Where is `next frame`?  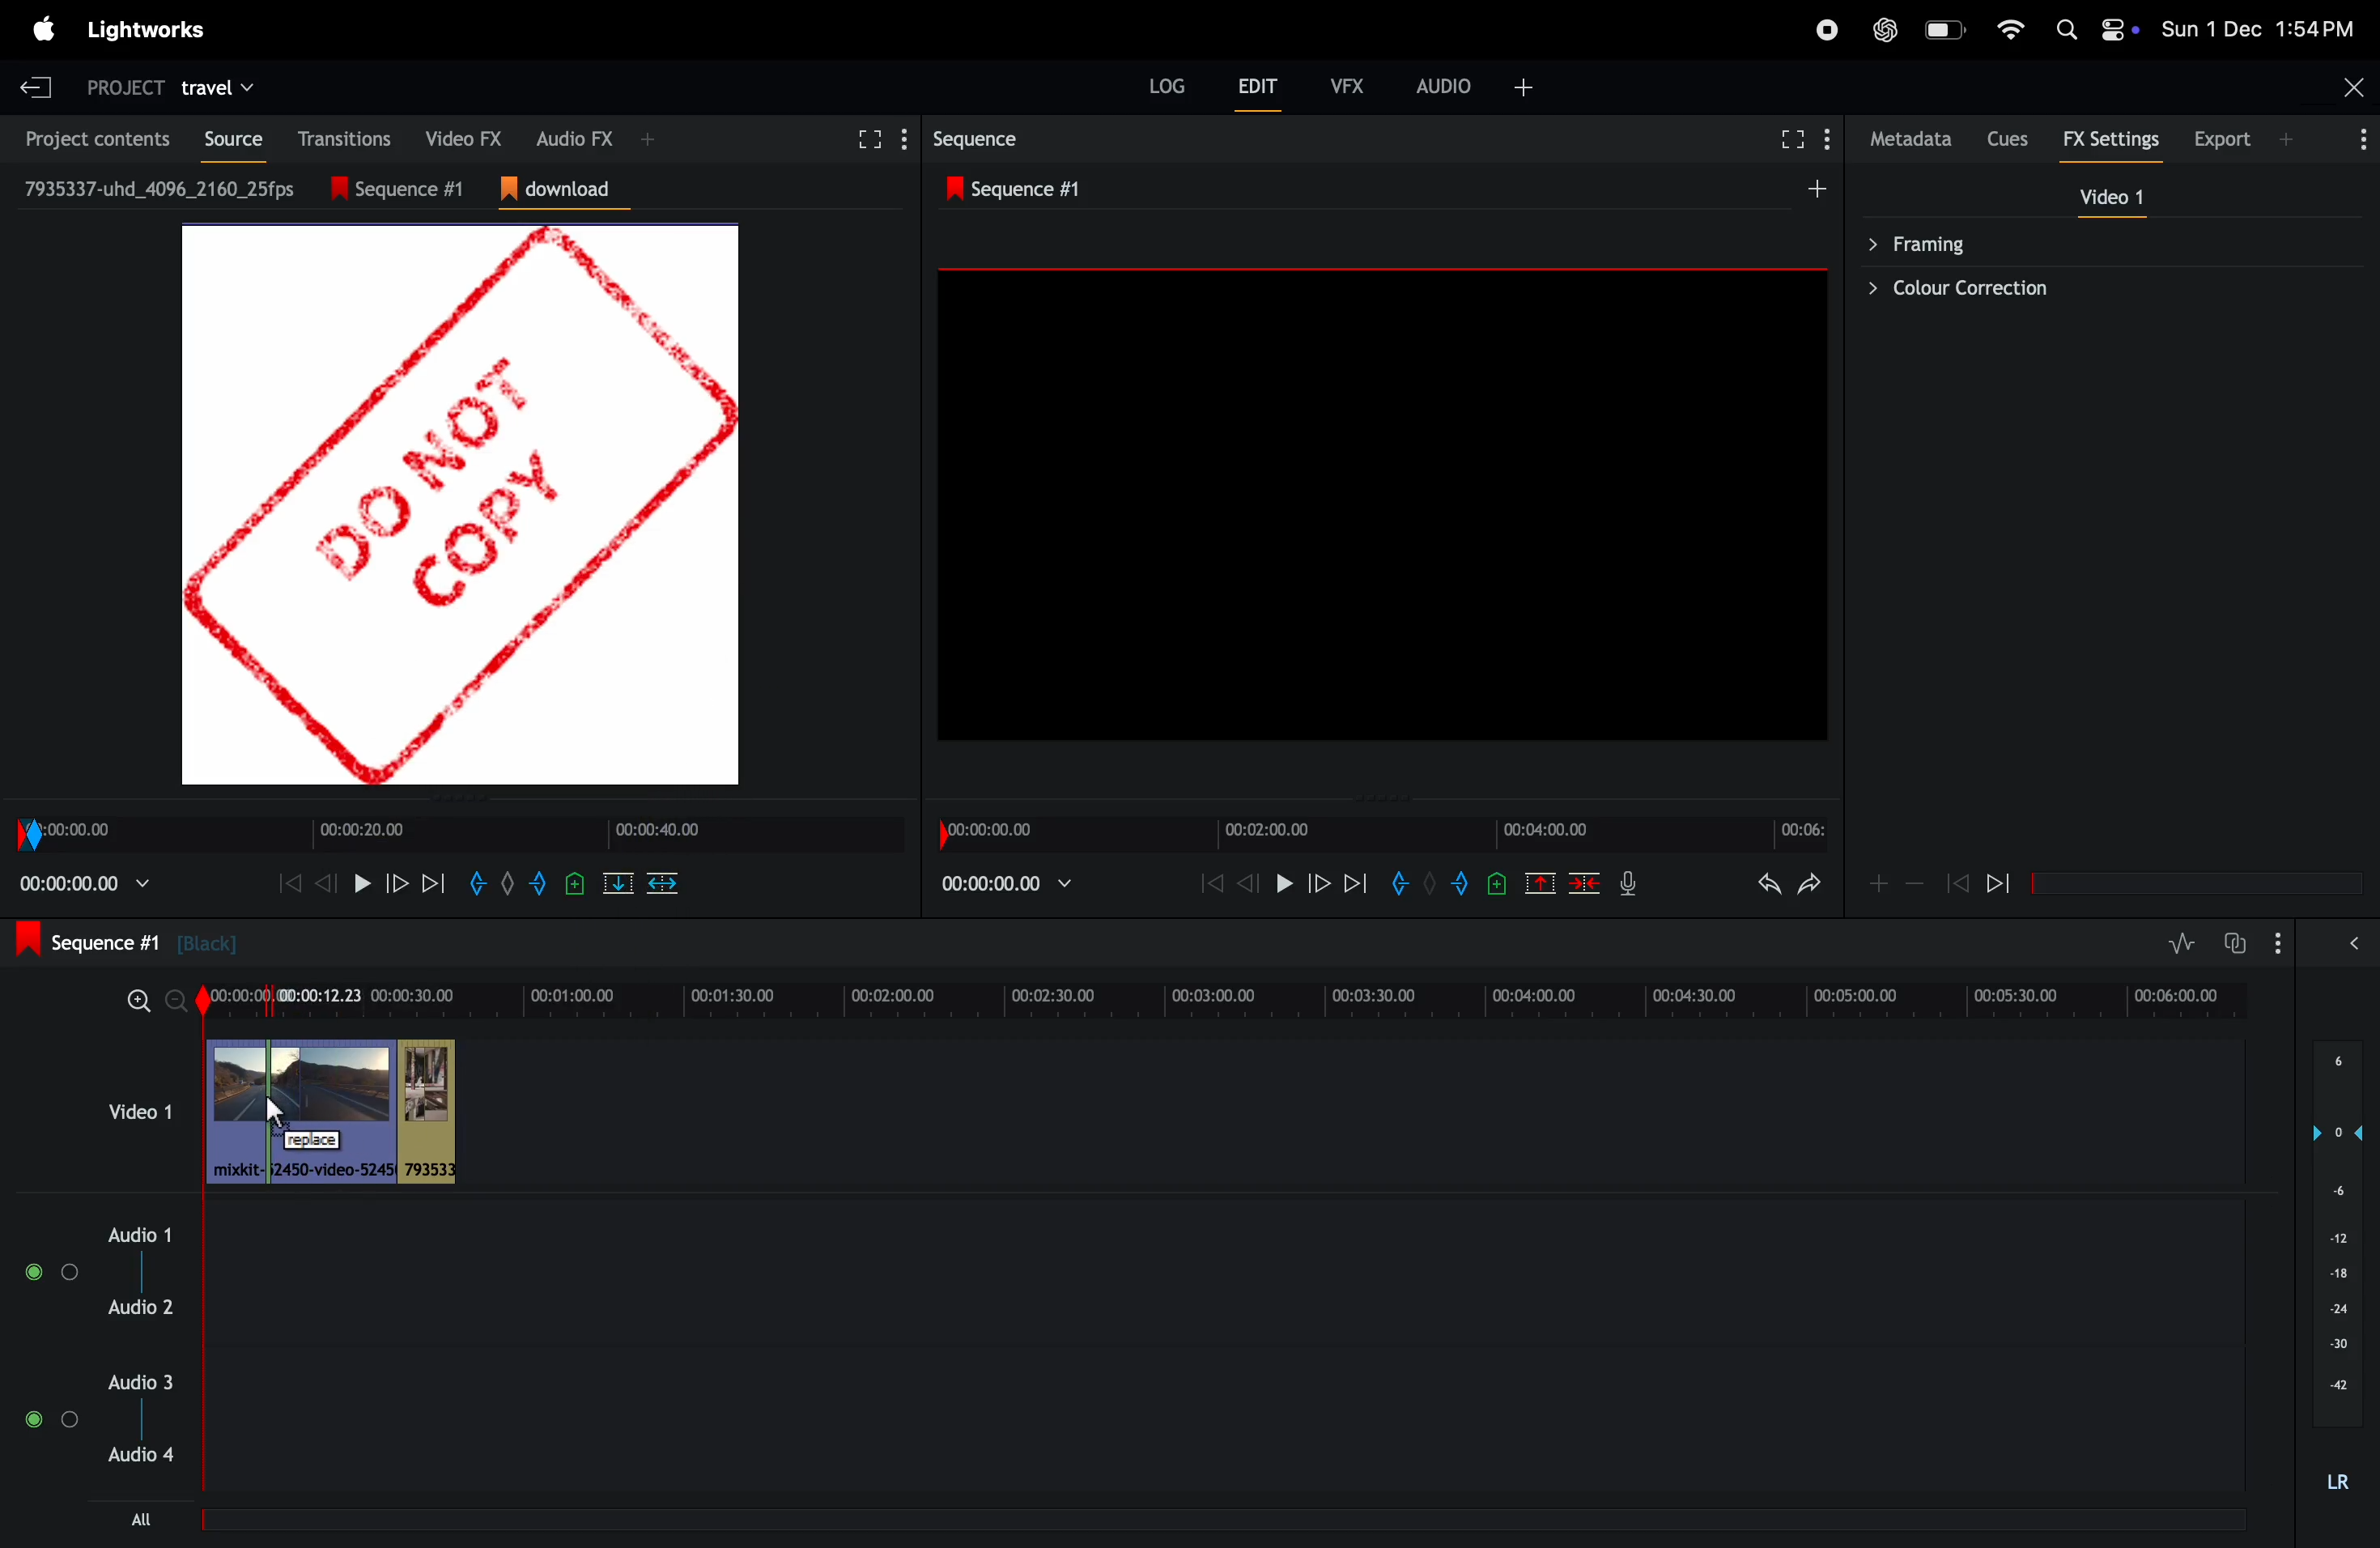 next frame is located at coordinates (432, 883).